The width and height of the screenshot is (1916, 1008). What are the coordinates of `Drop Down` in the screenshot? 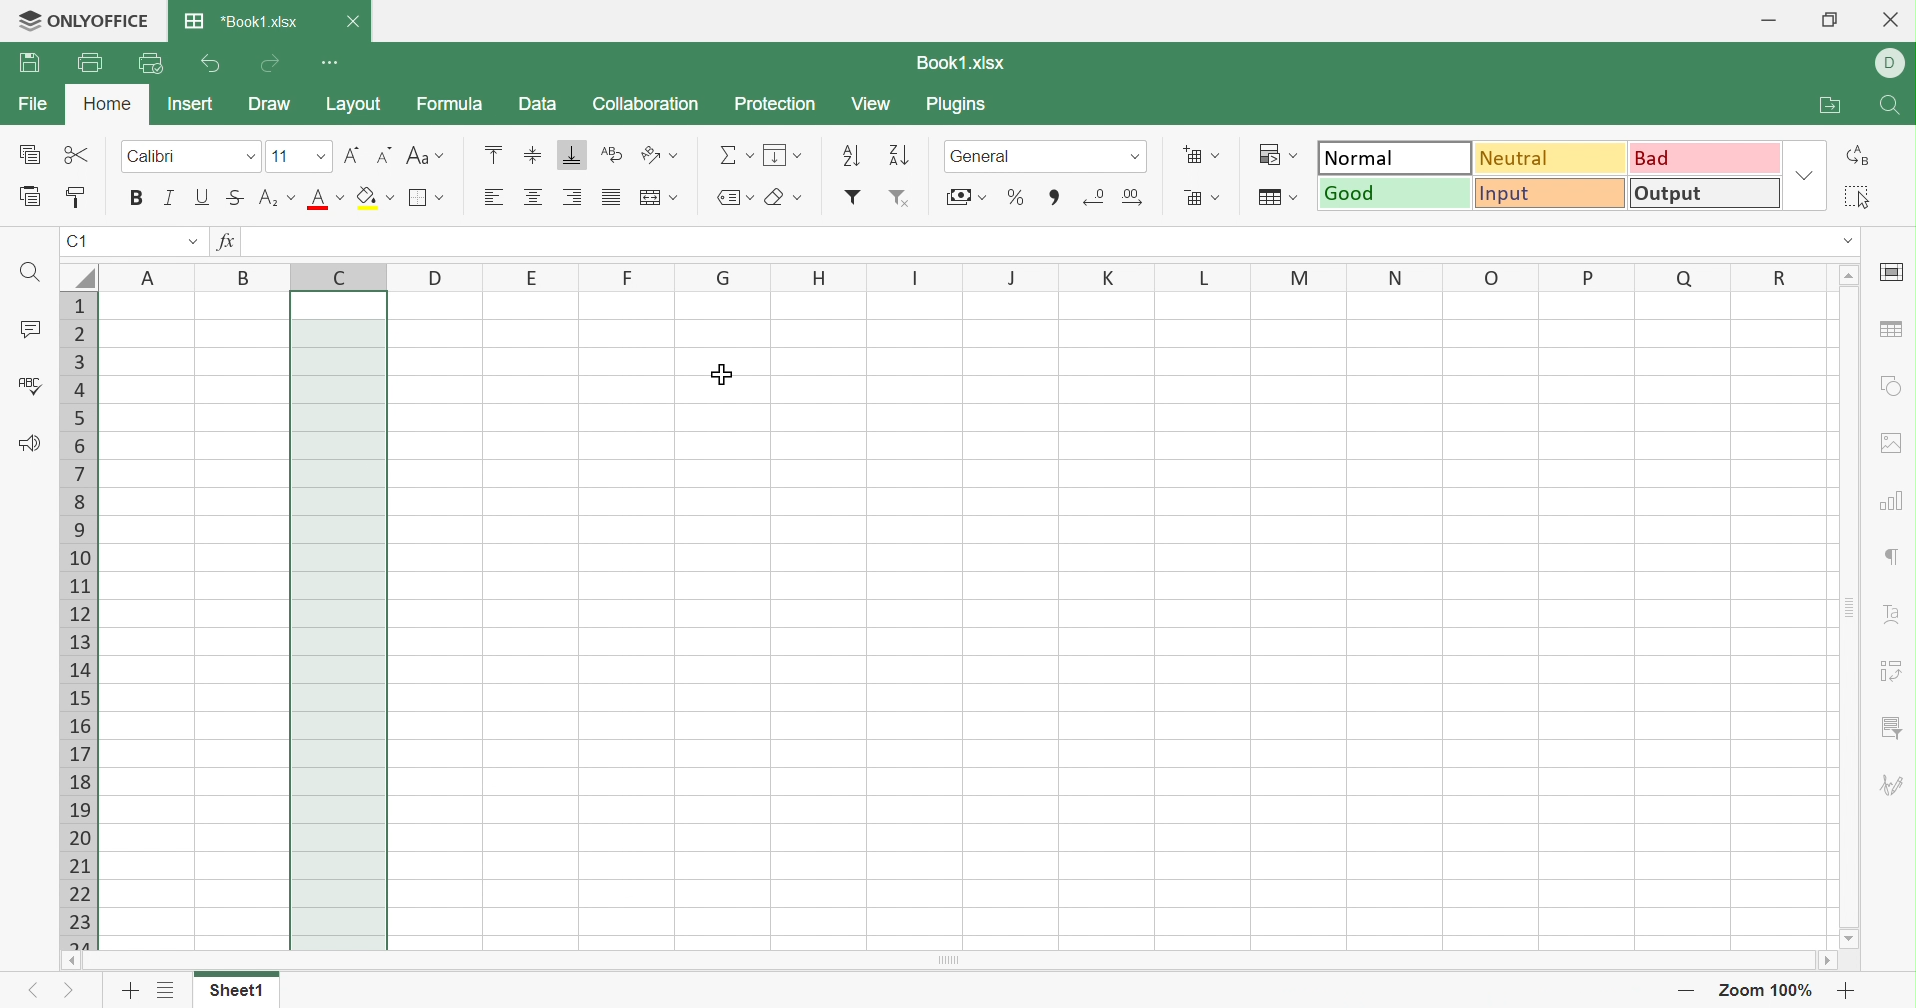 It's located at (340, 197).